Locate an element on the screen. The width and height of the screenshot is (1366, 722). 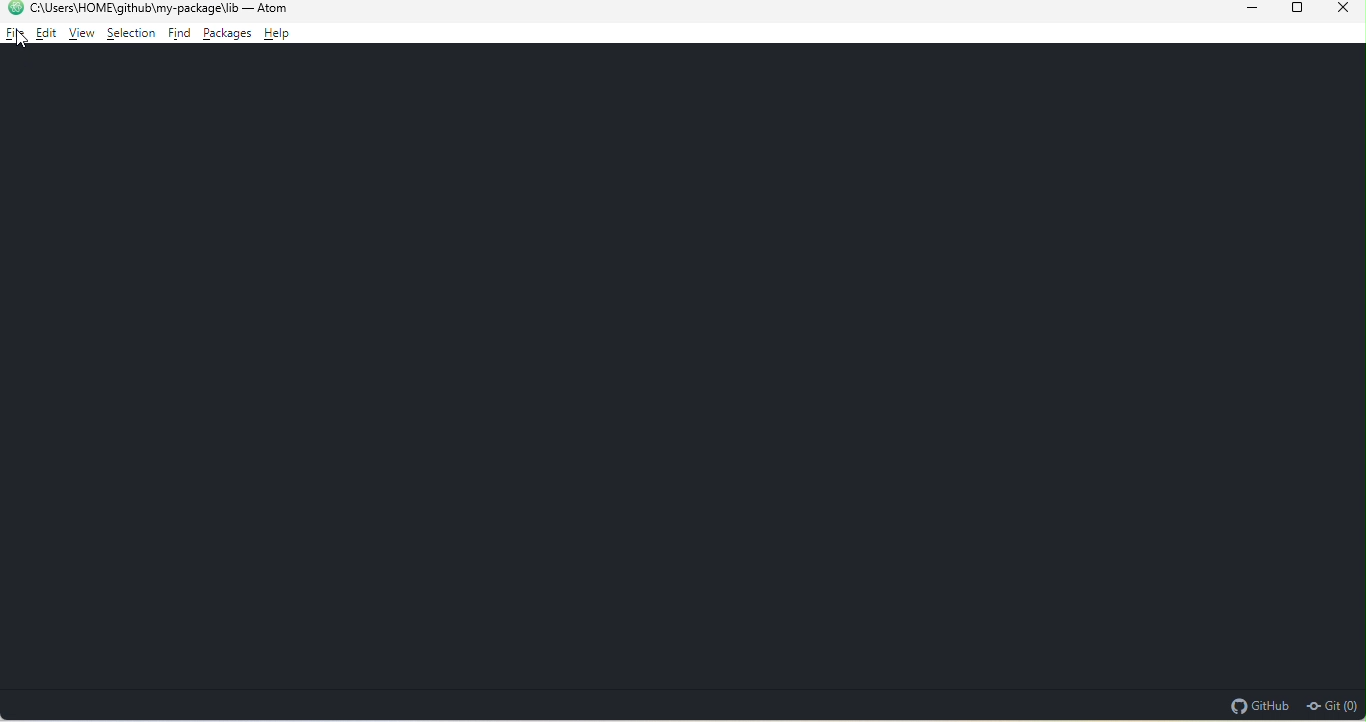
minimize is located at coordinates (1238, 10).